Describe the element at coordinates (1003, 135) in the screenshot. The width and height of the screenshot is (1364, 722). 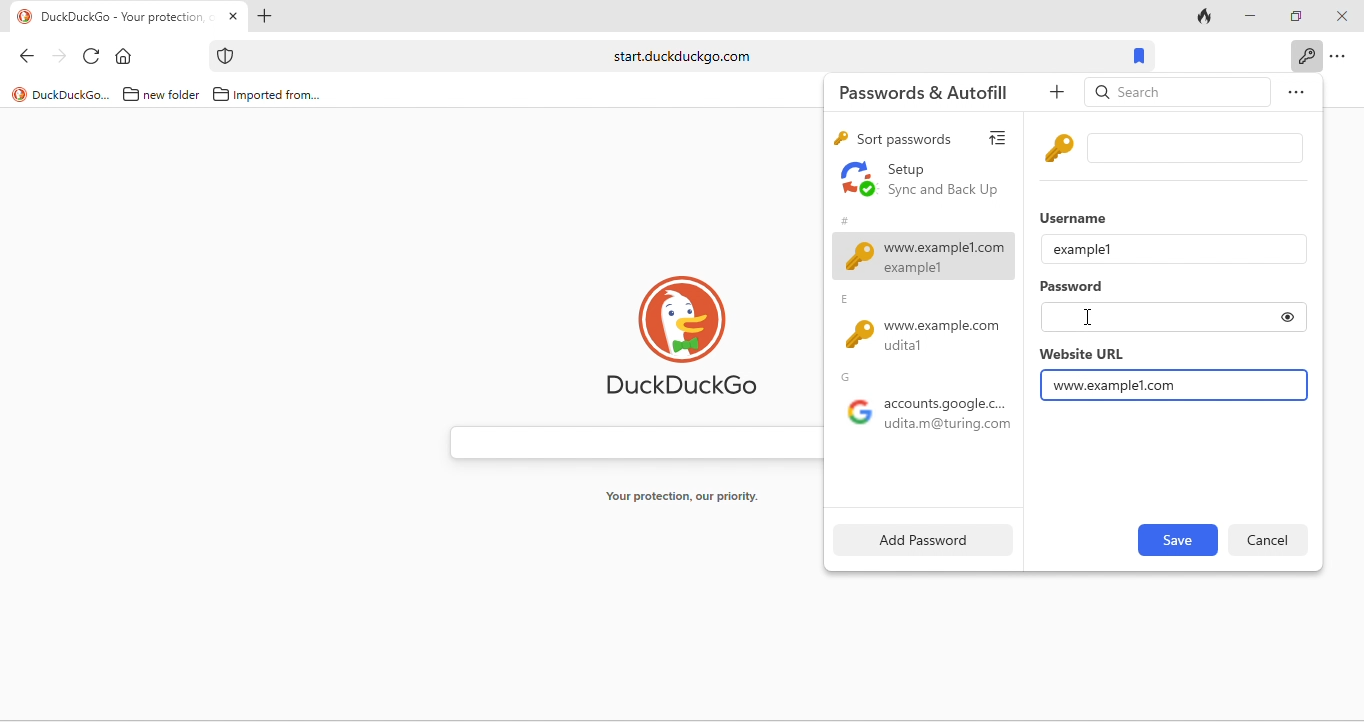
I see `view` at that location.